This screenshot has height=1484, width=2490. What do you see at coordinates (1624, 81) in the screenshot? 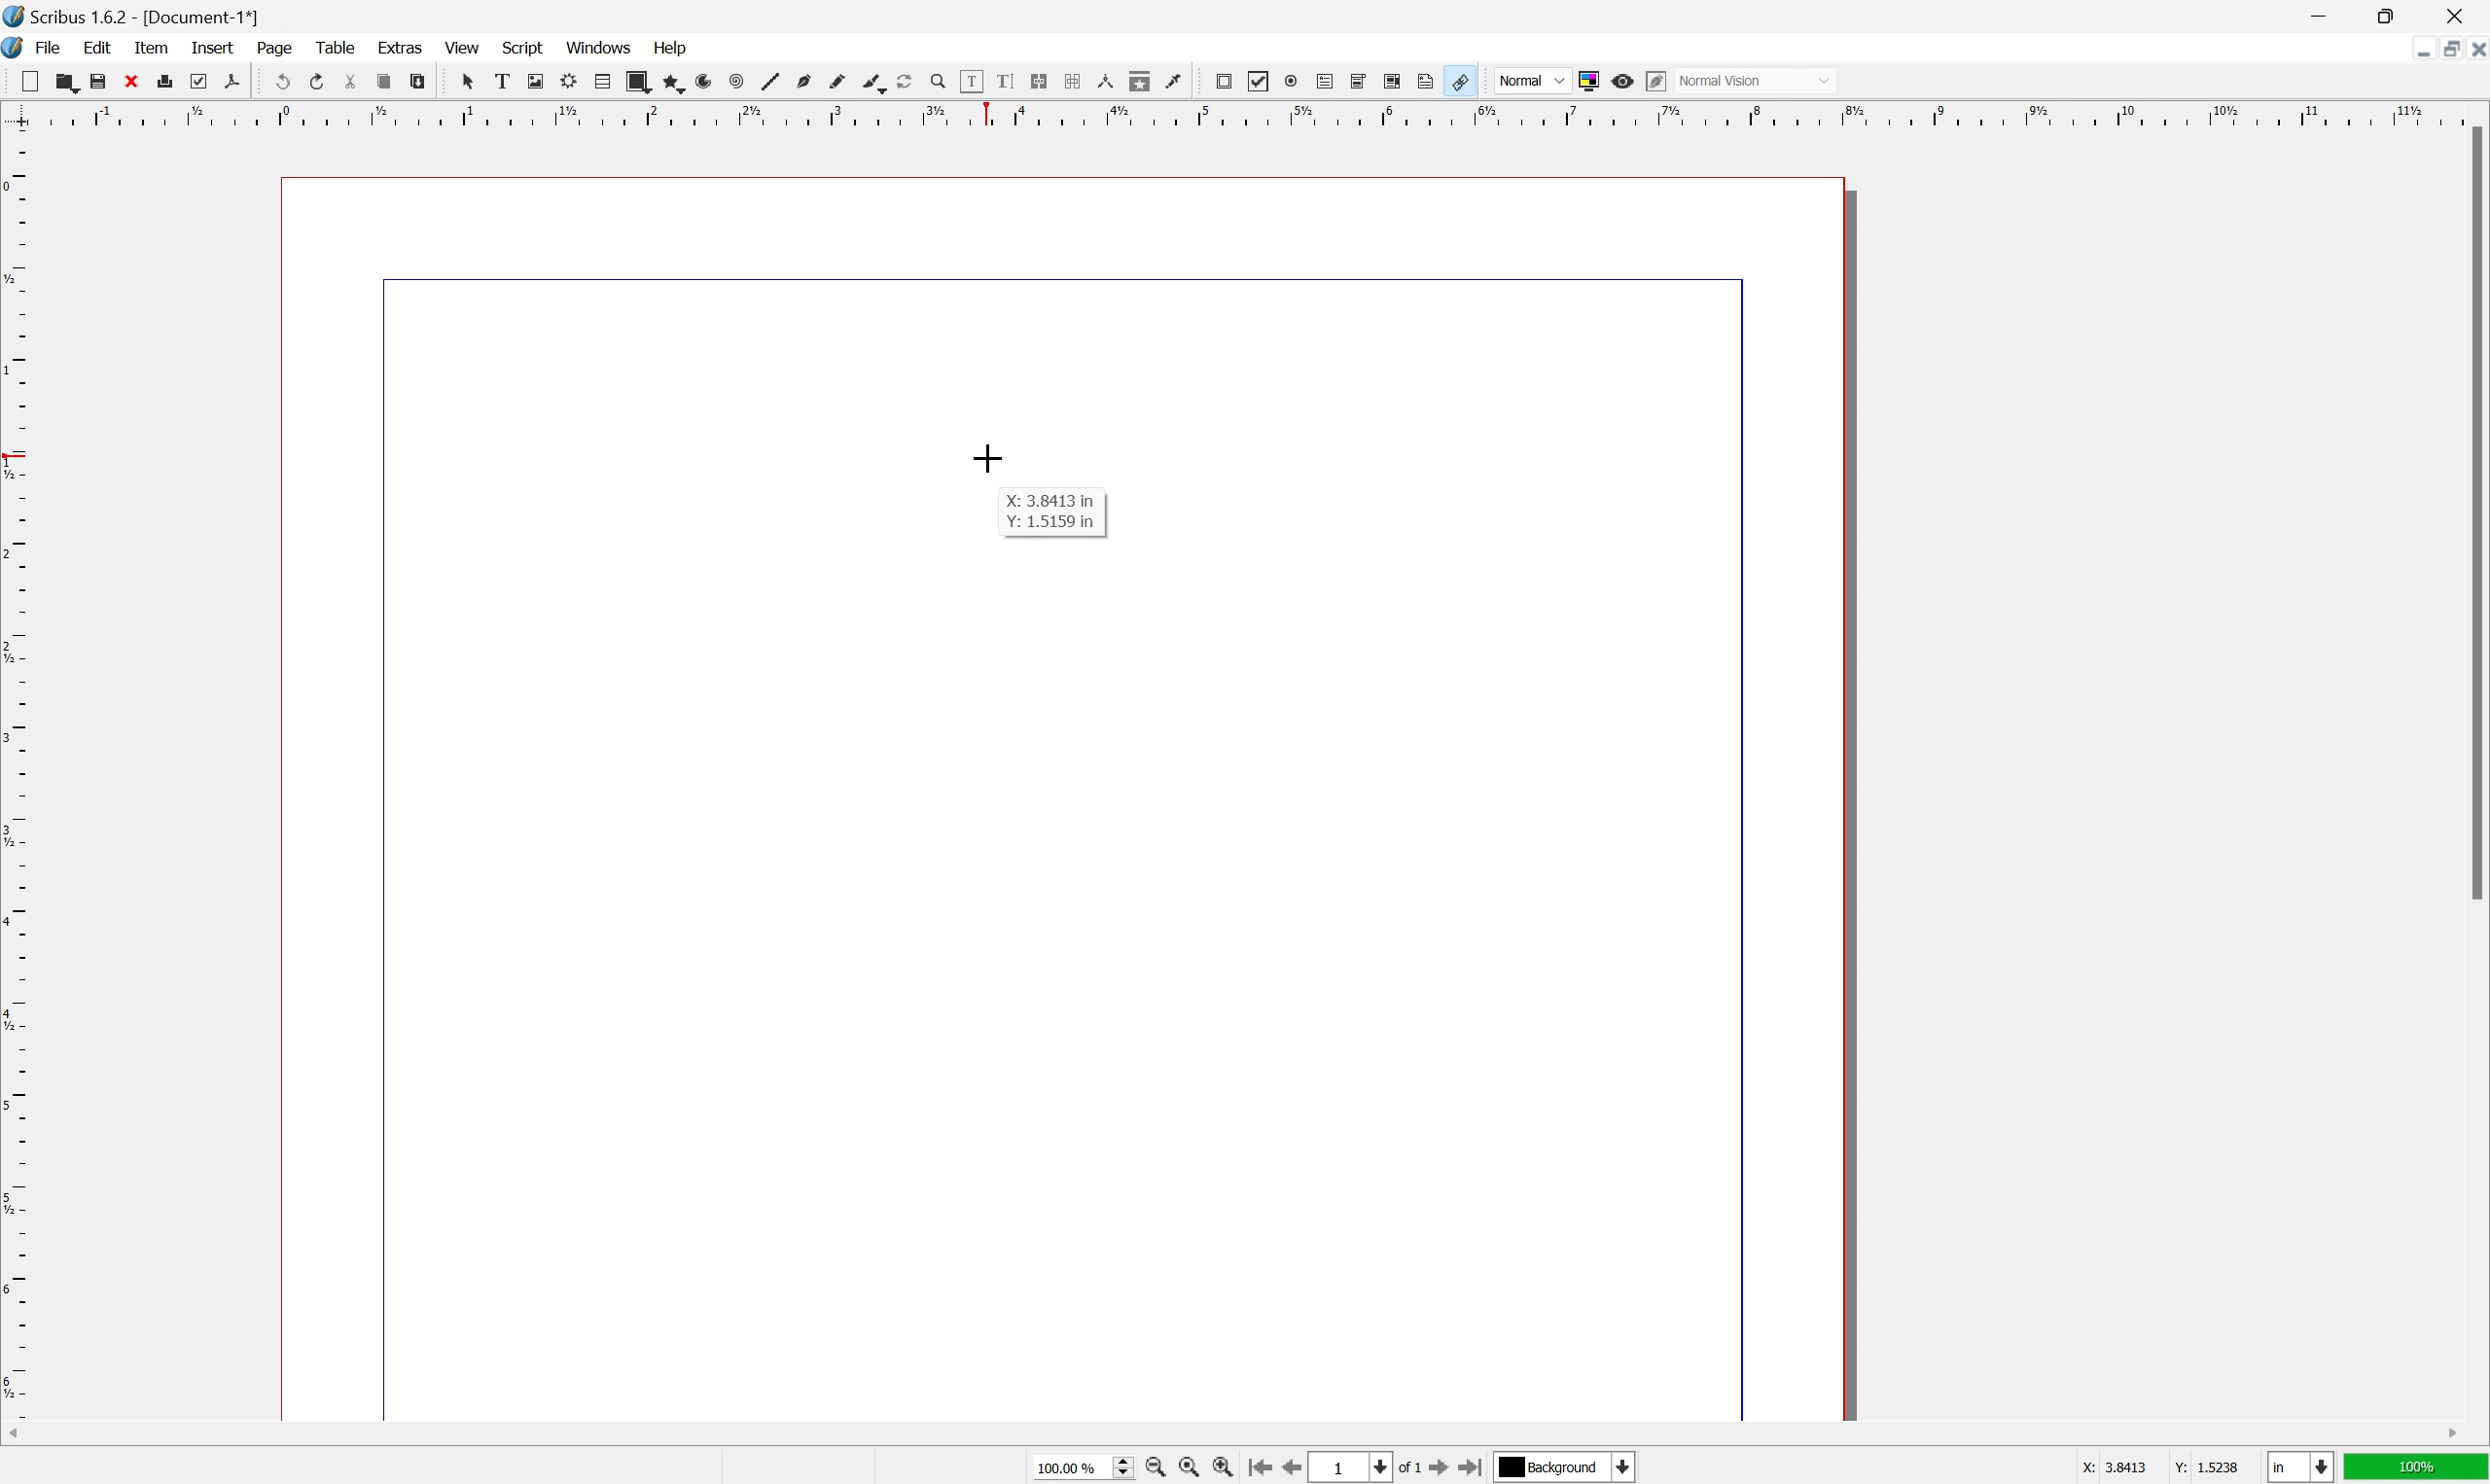
I see `preview mode` at bounding box center [1624, 81].